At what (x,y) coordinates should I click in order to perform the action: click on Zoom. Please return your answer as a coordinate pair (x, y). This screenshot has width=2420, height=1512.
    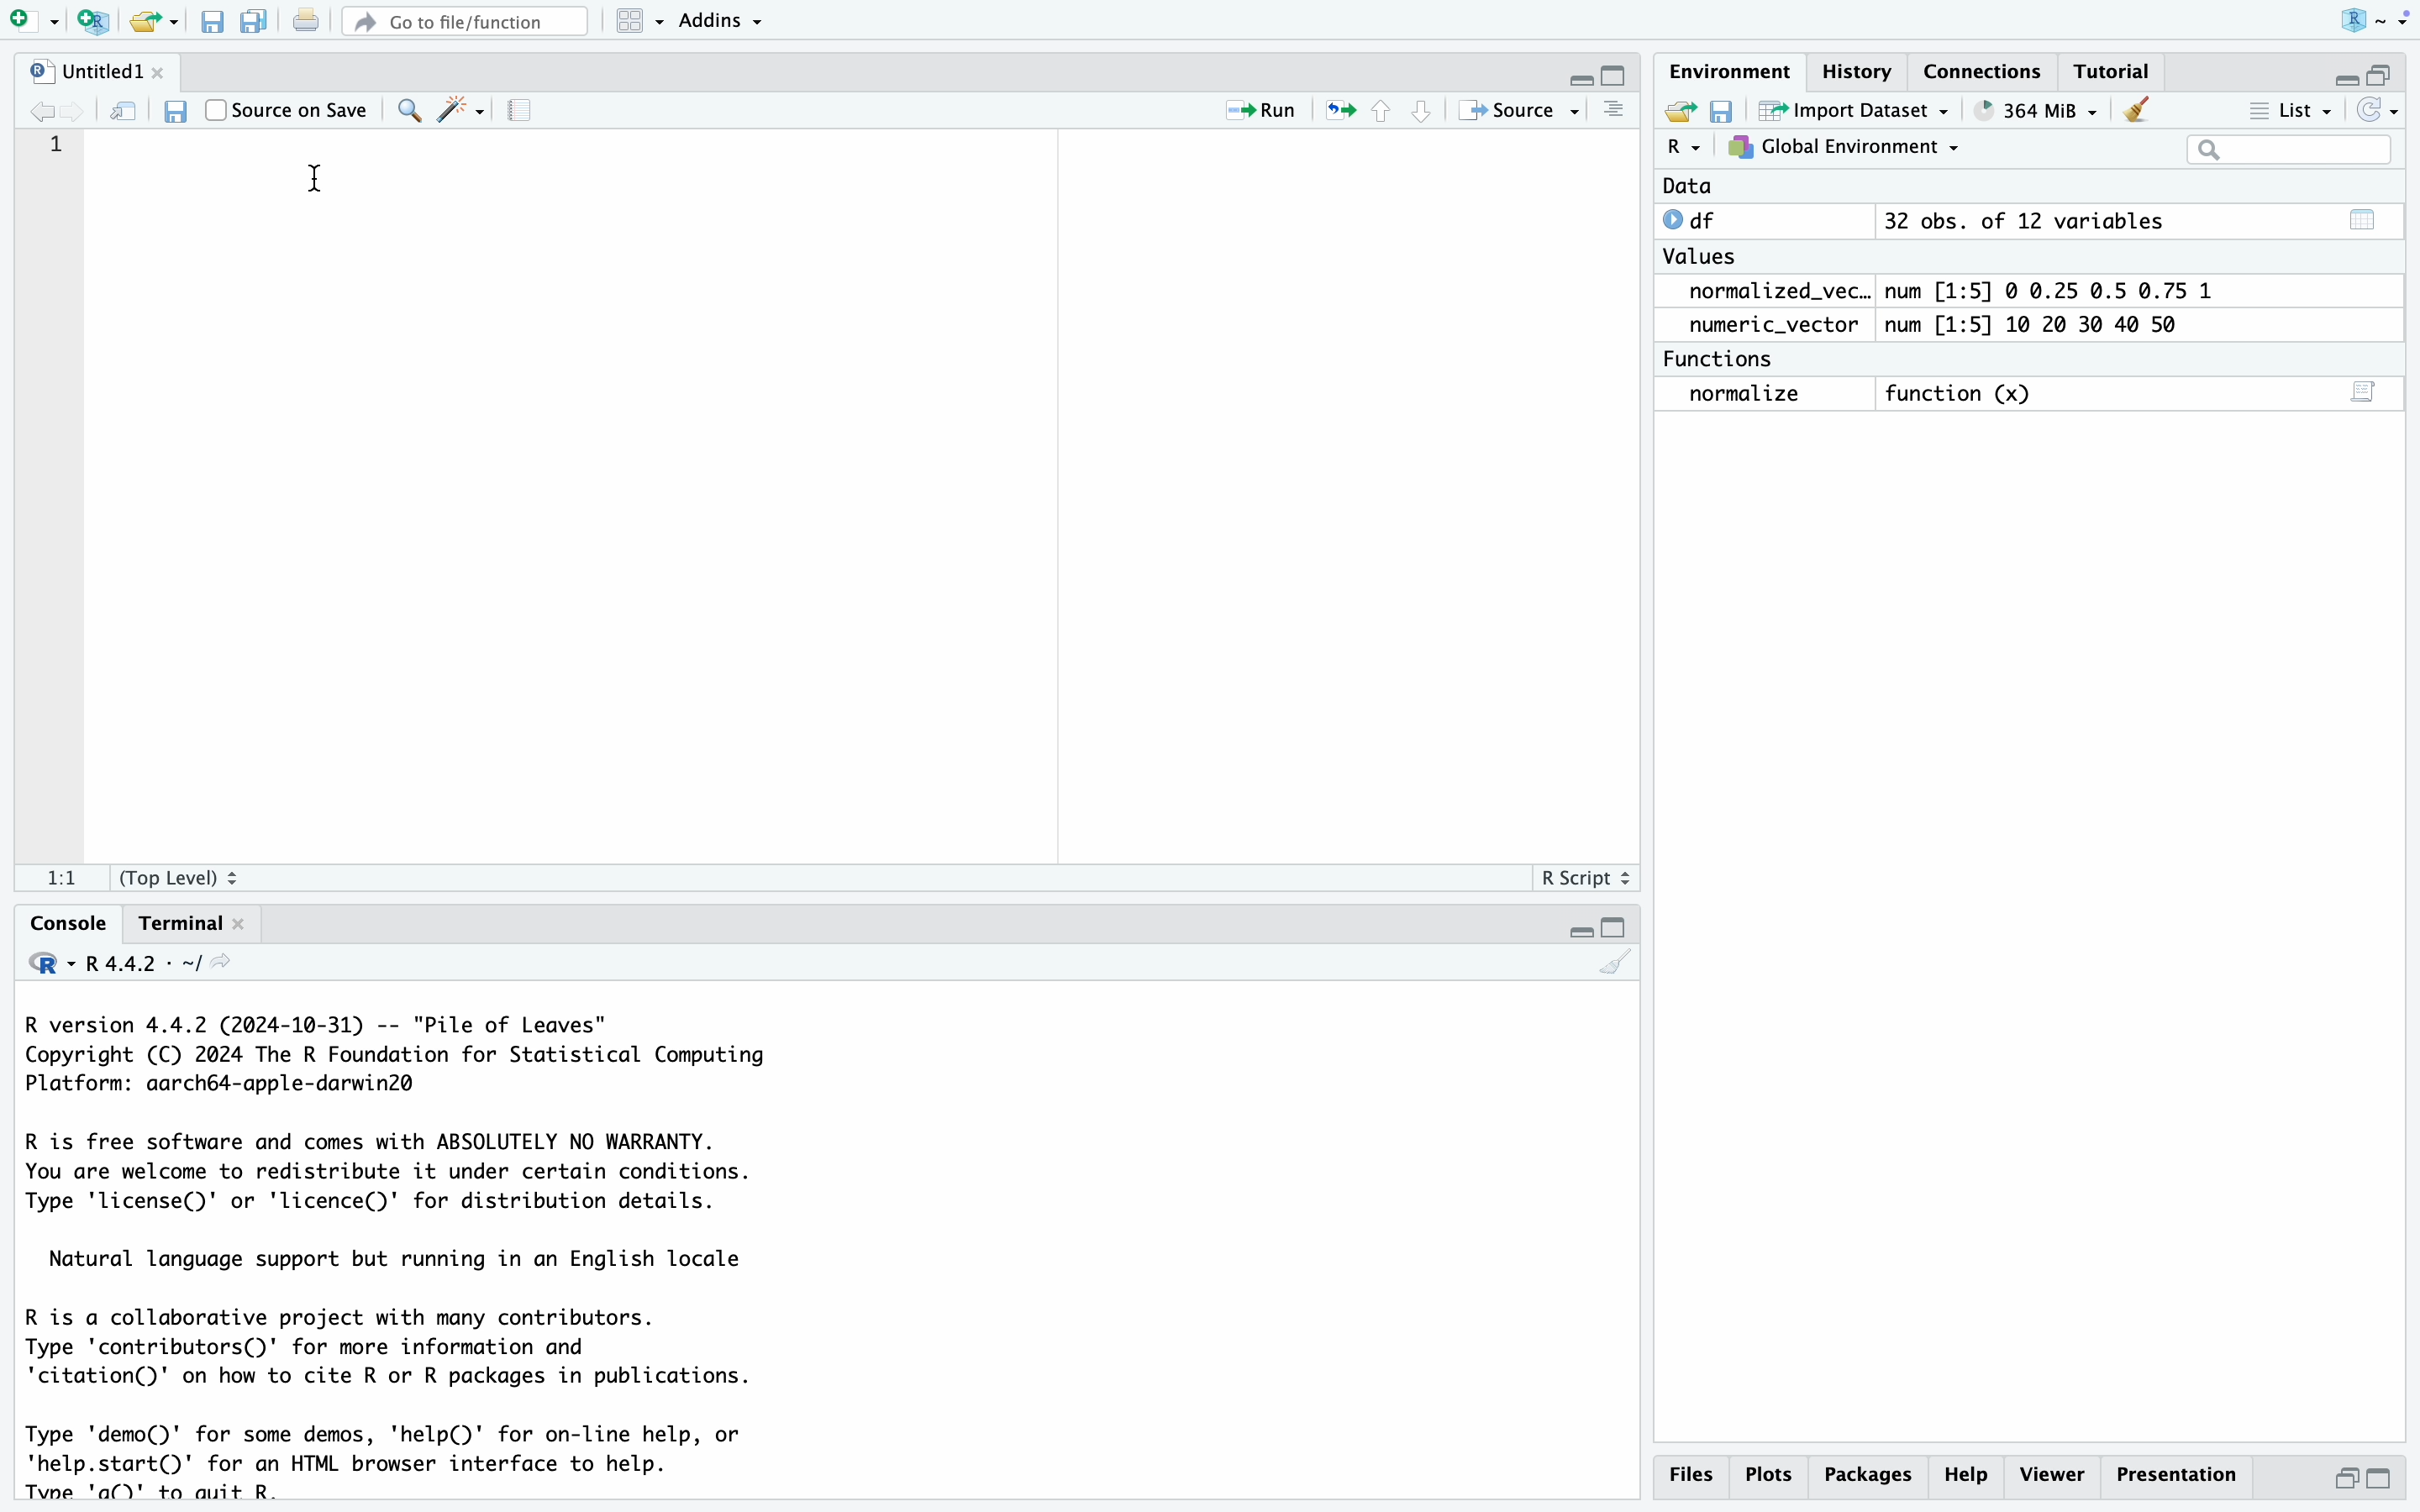
    Looking at the image, I should click on (406, 108).